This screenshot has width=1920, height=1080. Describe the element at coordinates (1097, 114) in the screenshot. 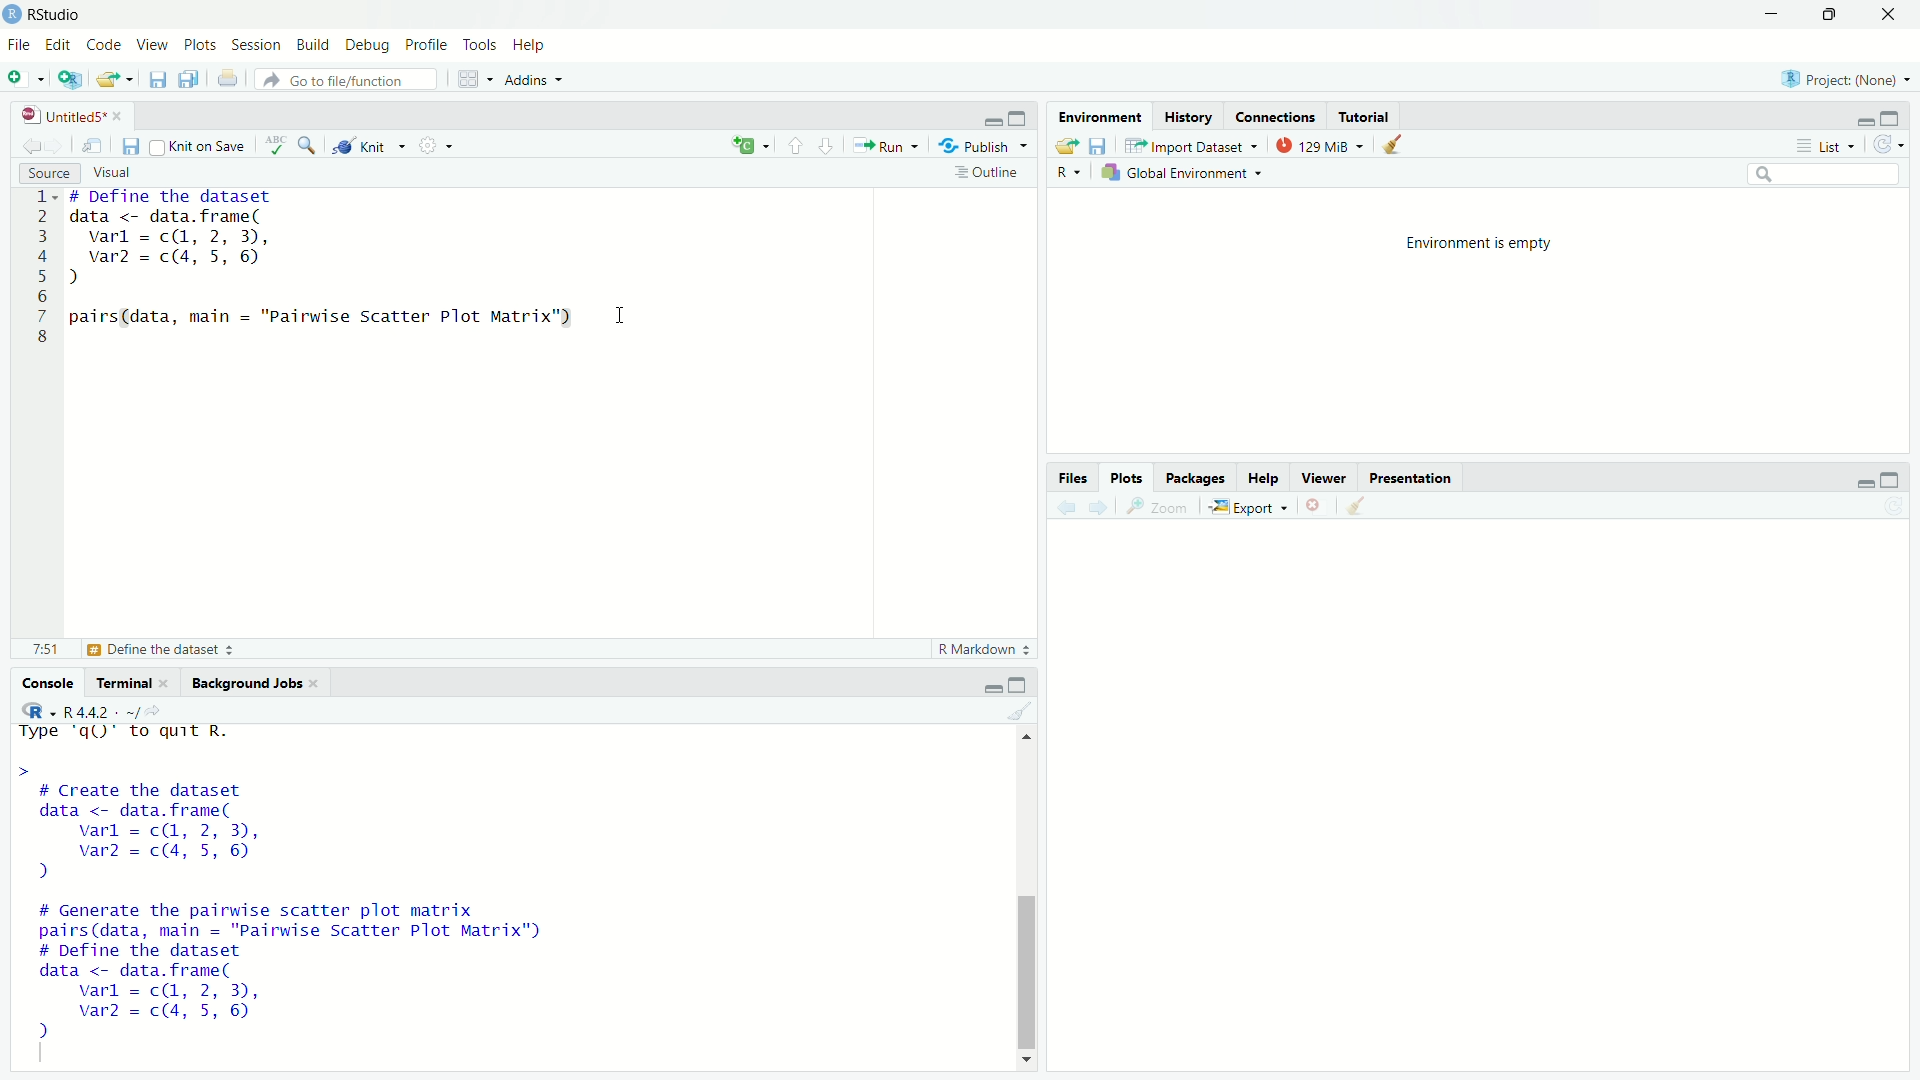

I see `Environment` at that location.